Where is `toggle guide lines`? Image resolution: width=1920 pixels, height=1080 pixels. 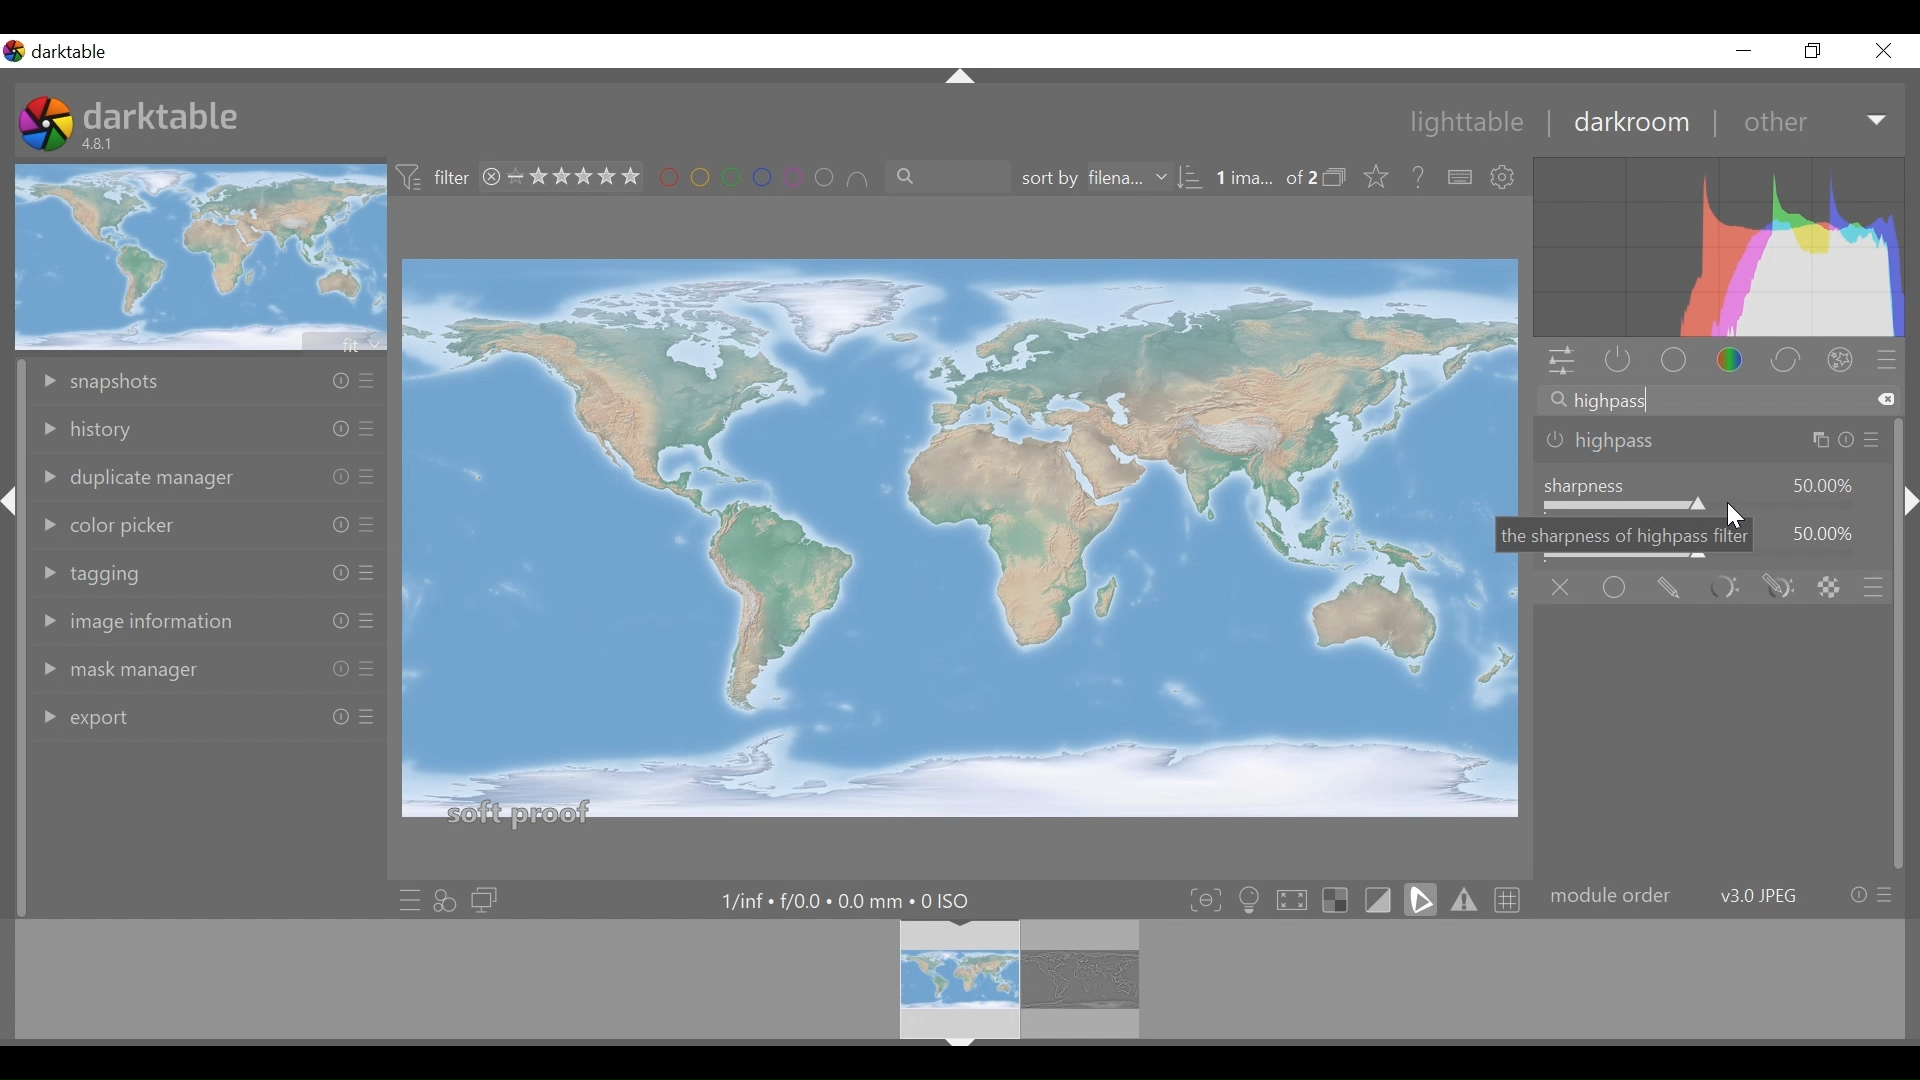
toggle guide lines is located at coordinates (1509, 898).